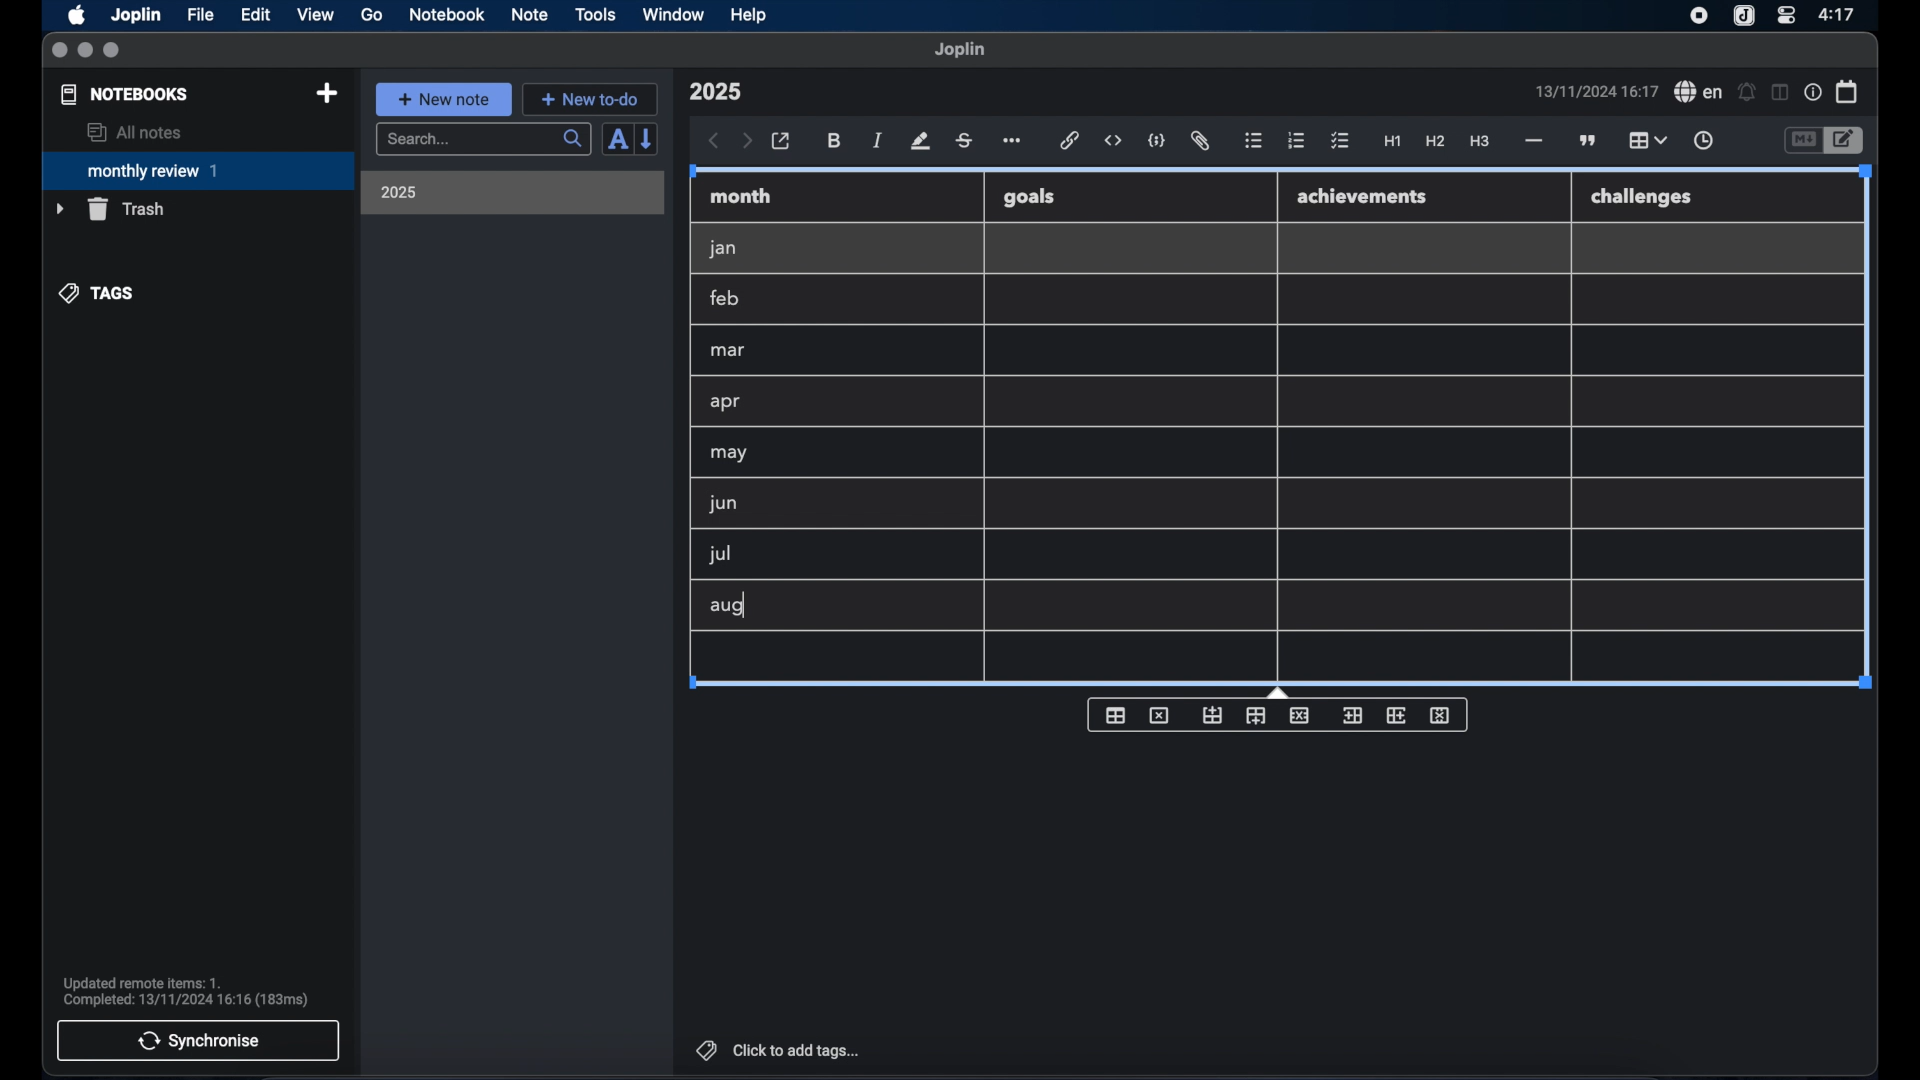 The height and width of the screenshot is (1080, 1920). I want to click on attach file, so click(1200, 141).